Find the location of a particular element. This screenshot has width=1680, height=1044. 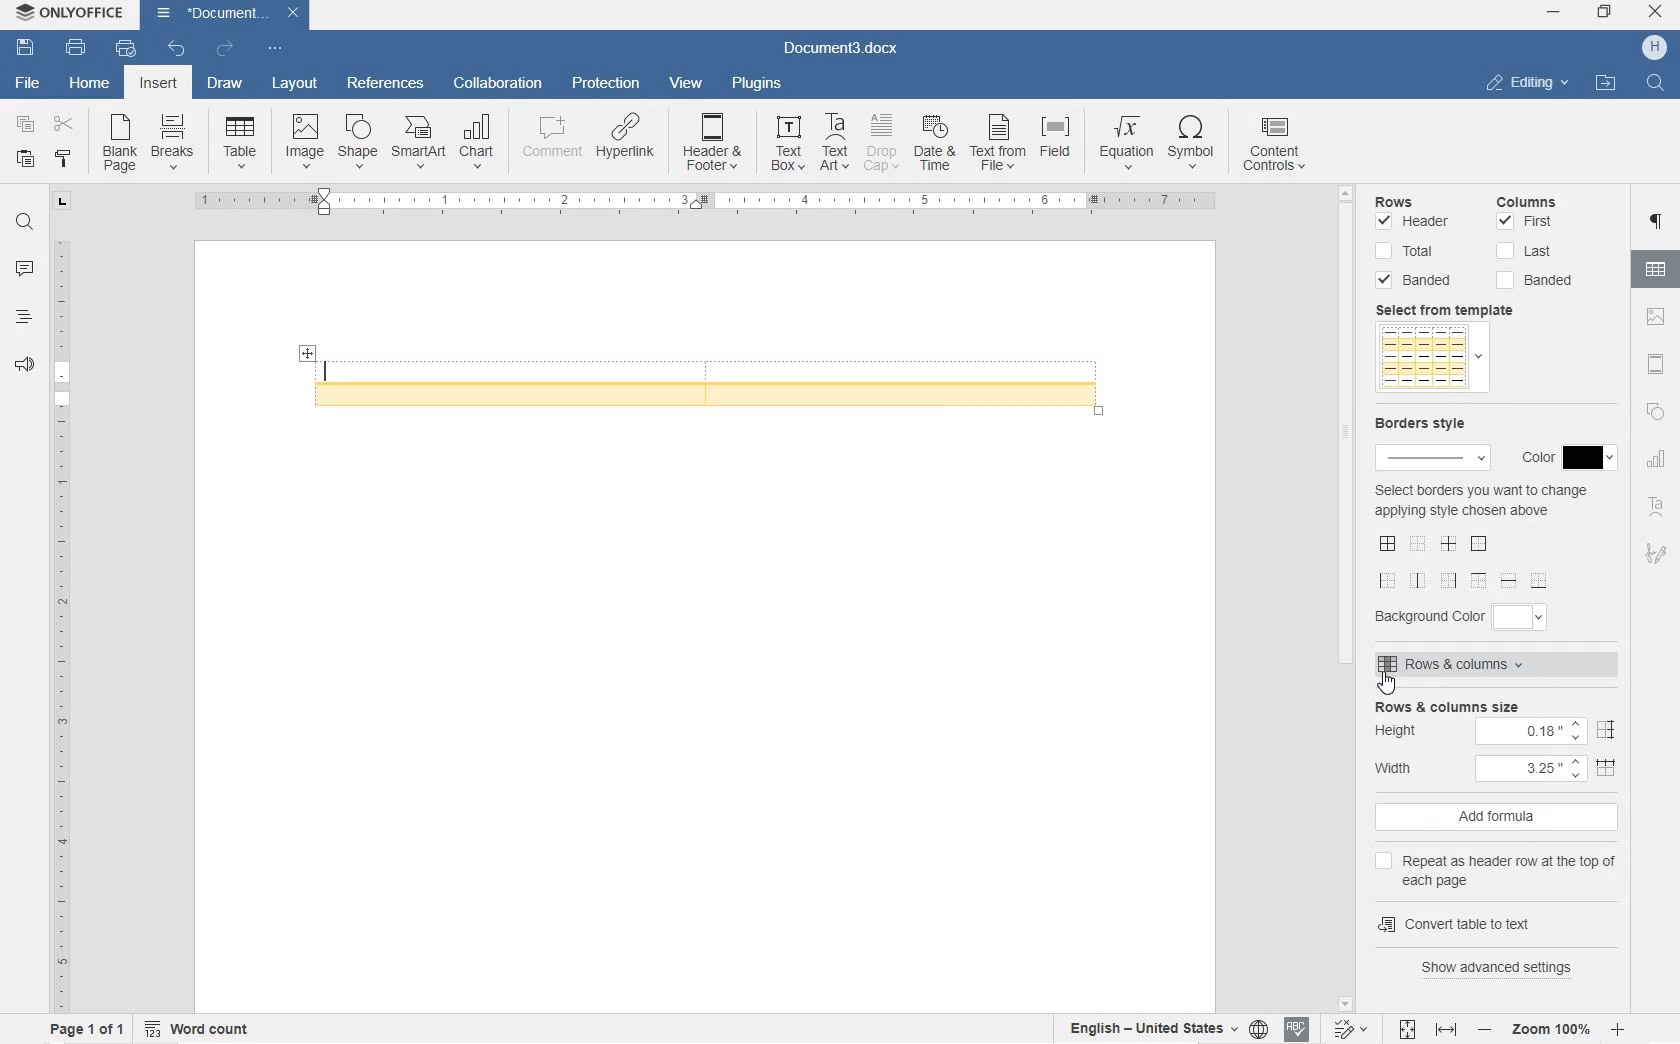

COPY is located at coordinates (23, 124).